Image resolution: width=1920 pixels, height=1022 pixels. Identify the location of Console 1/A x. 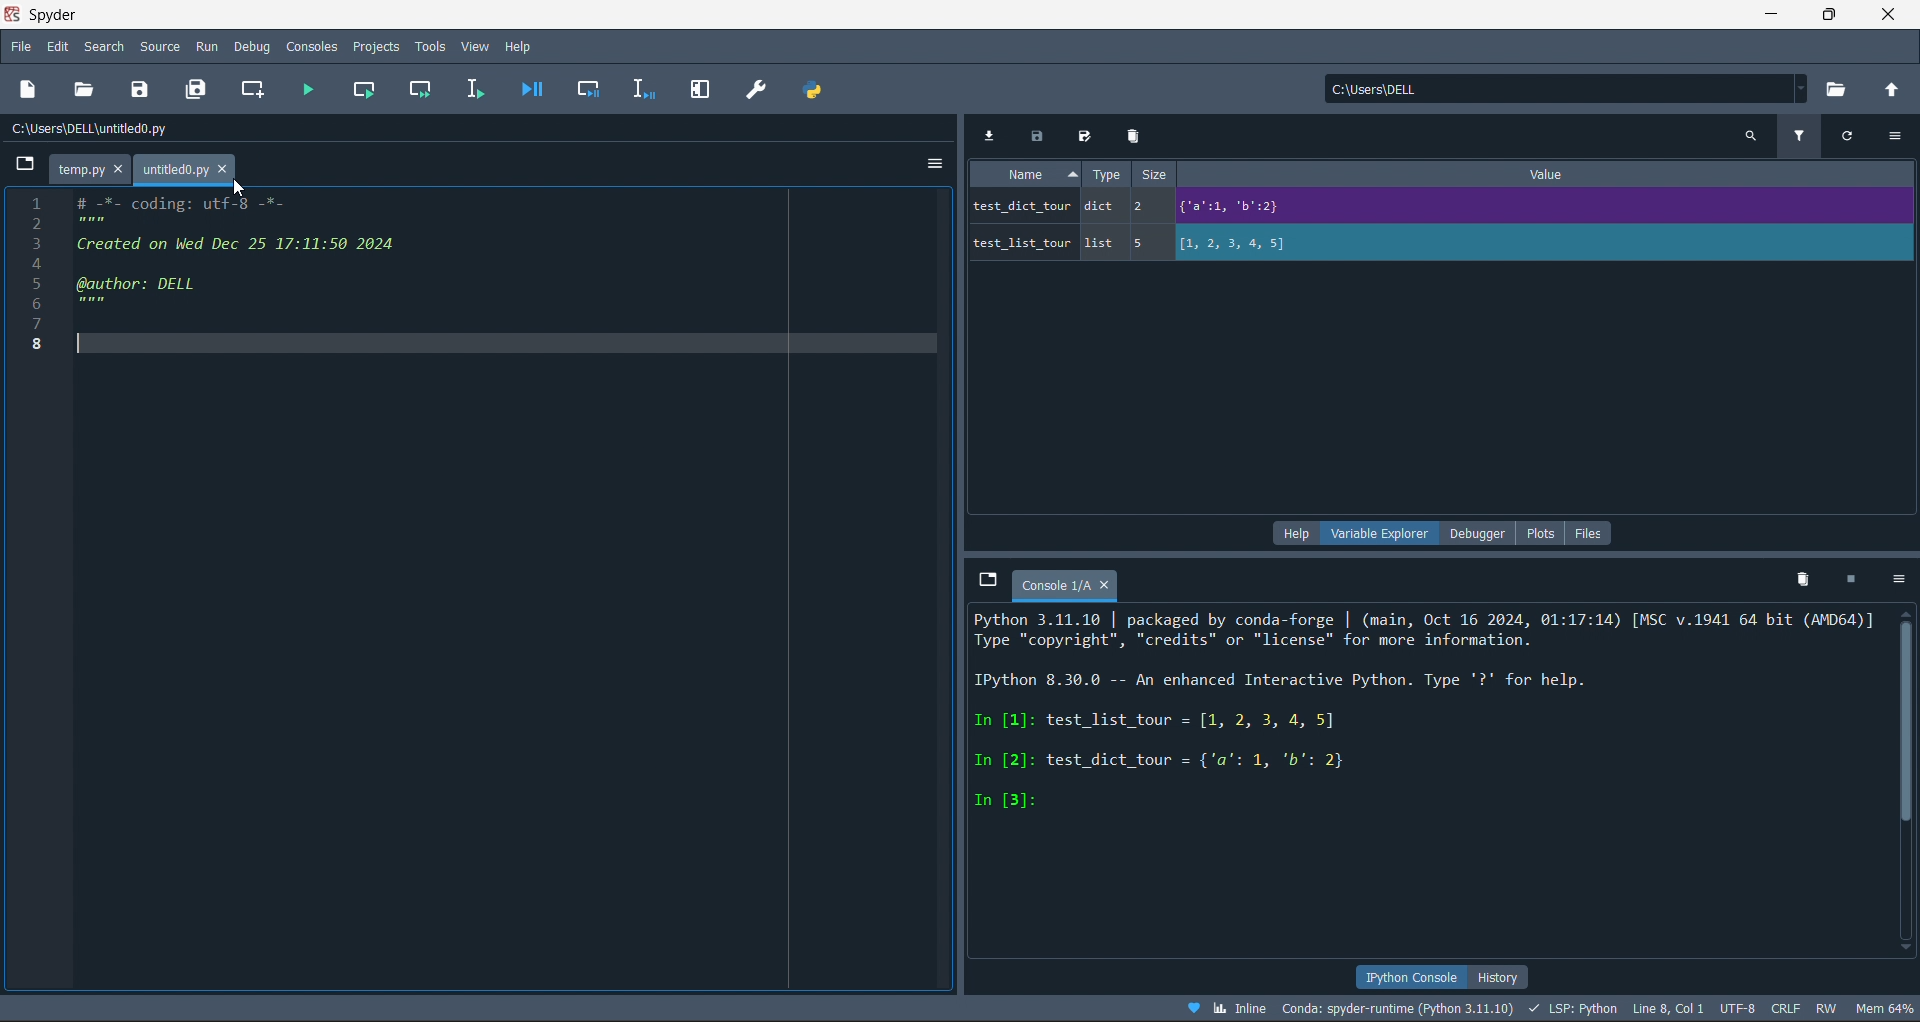
(1070, 584).